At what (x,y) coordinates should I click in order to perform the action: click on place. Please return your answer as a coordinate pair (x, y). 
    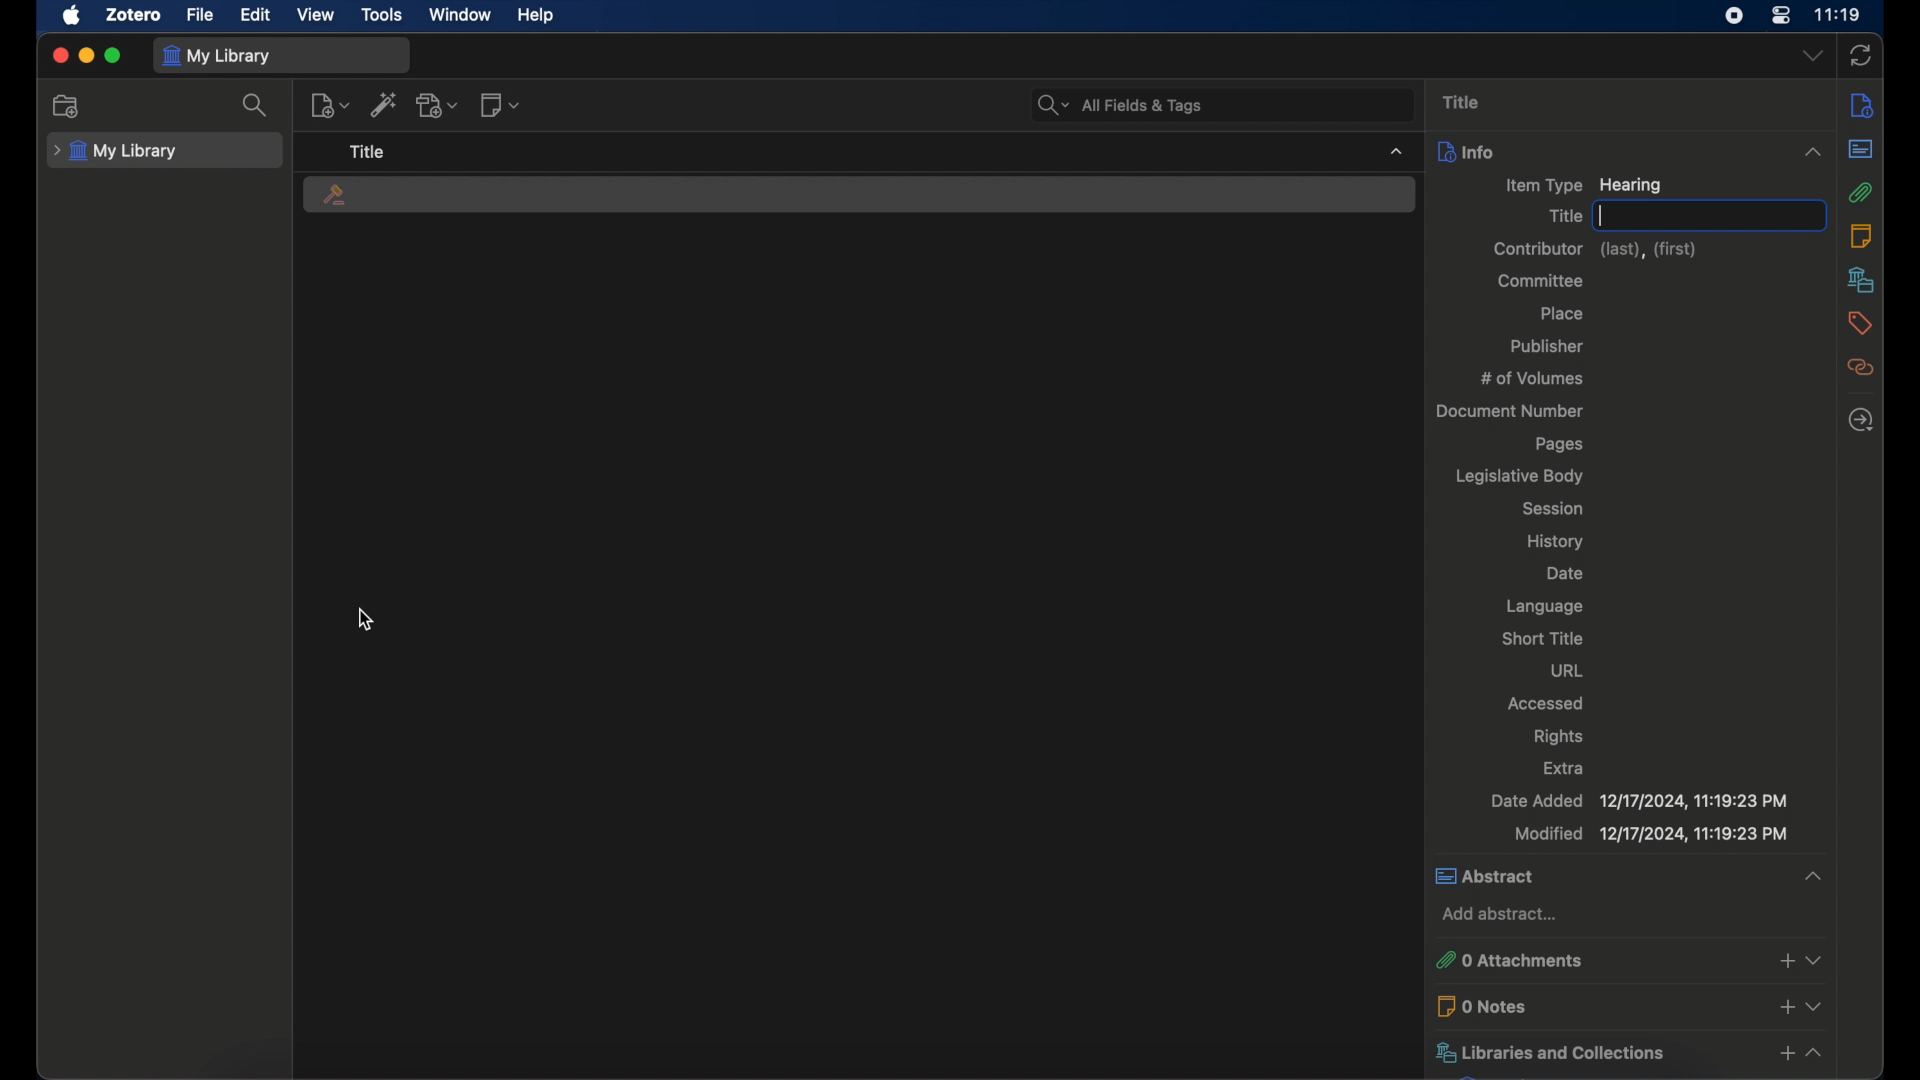
    Looking at the image, I should click on (1561, 313).